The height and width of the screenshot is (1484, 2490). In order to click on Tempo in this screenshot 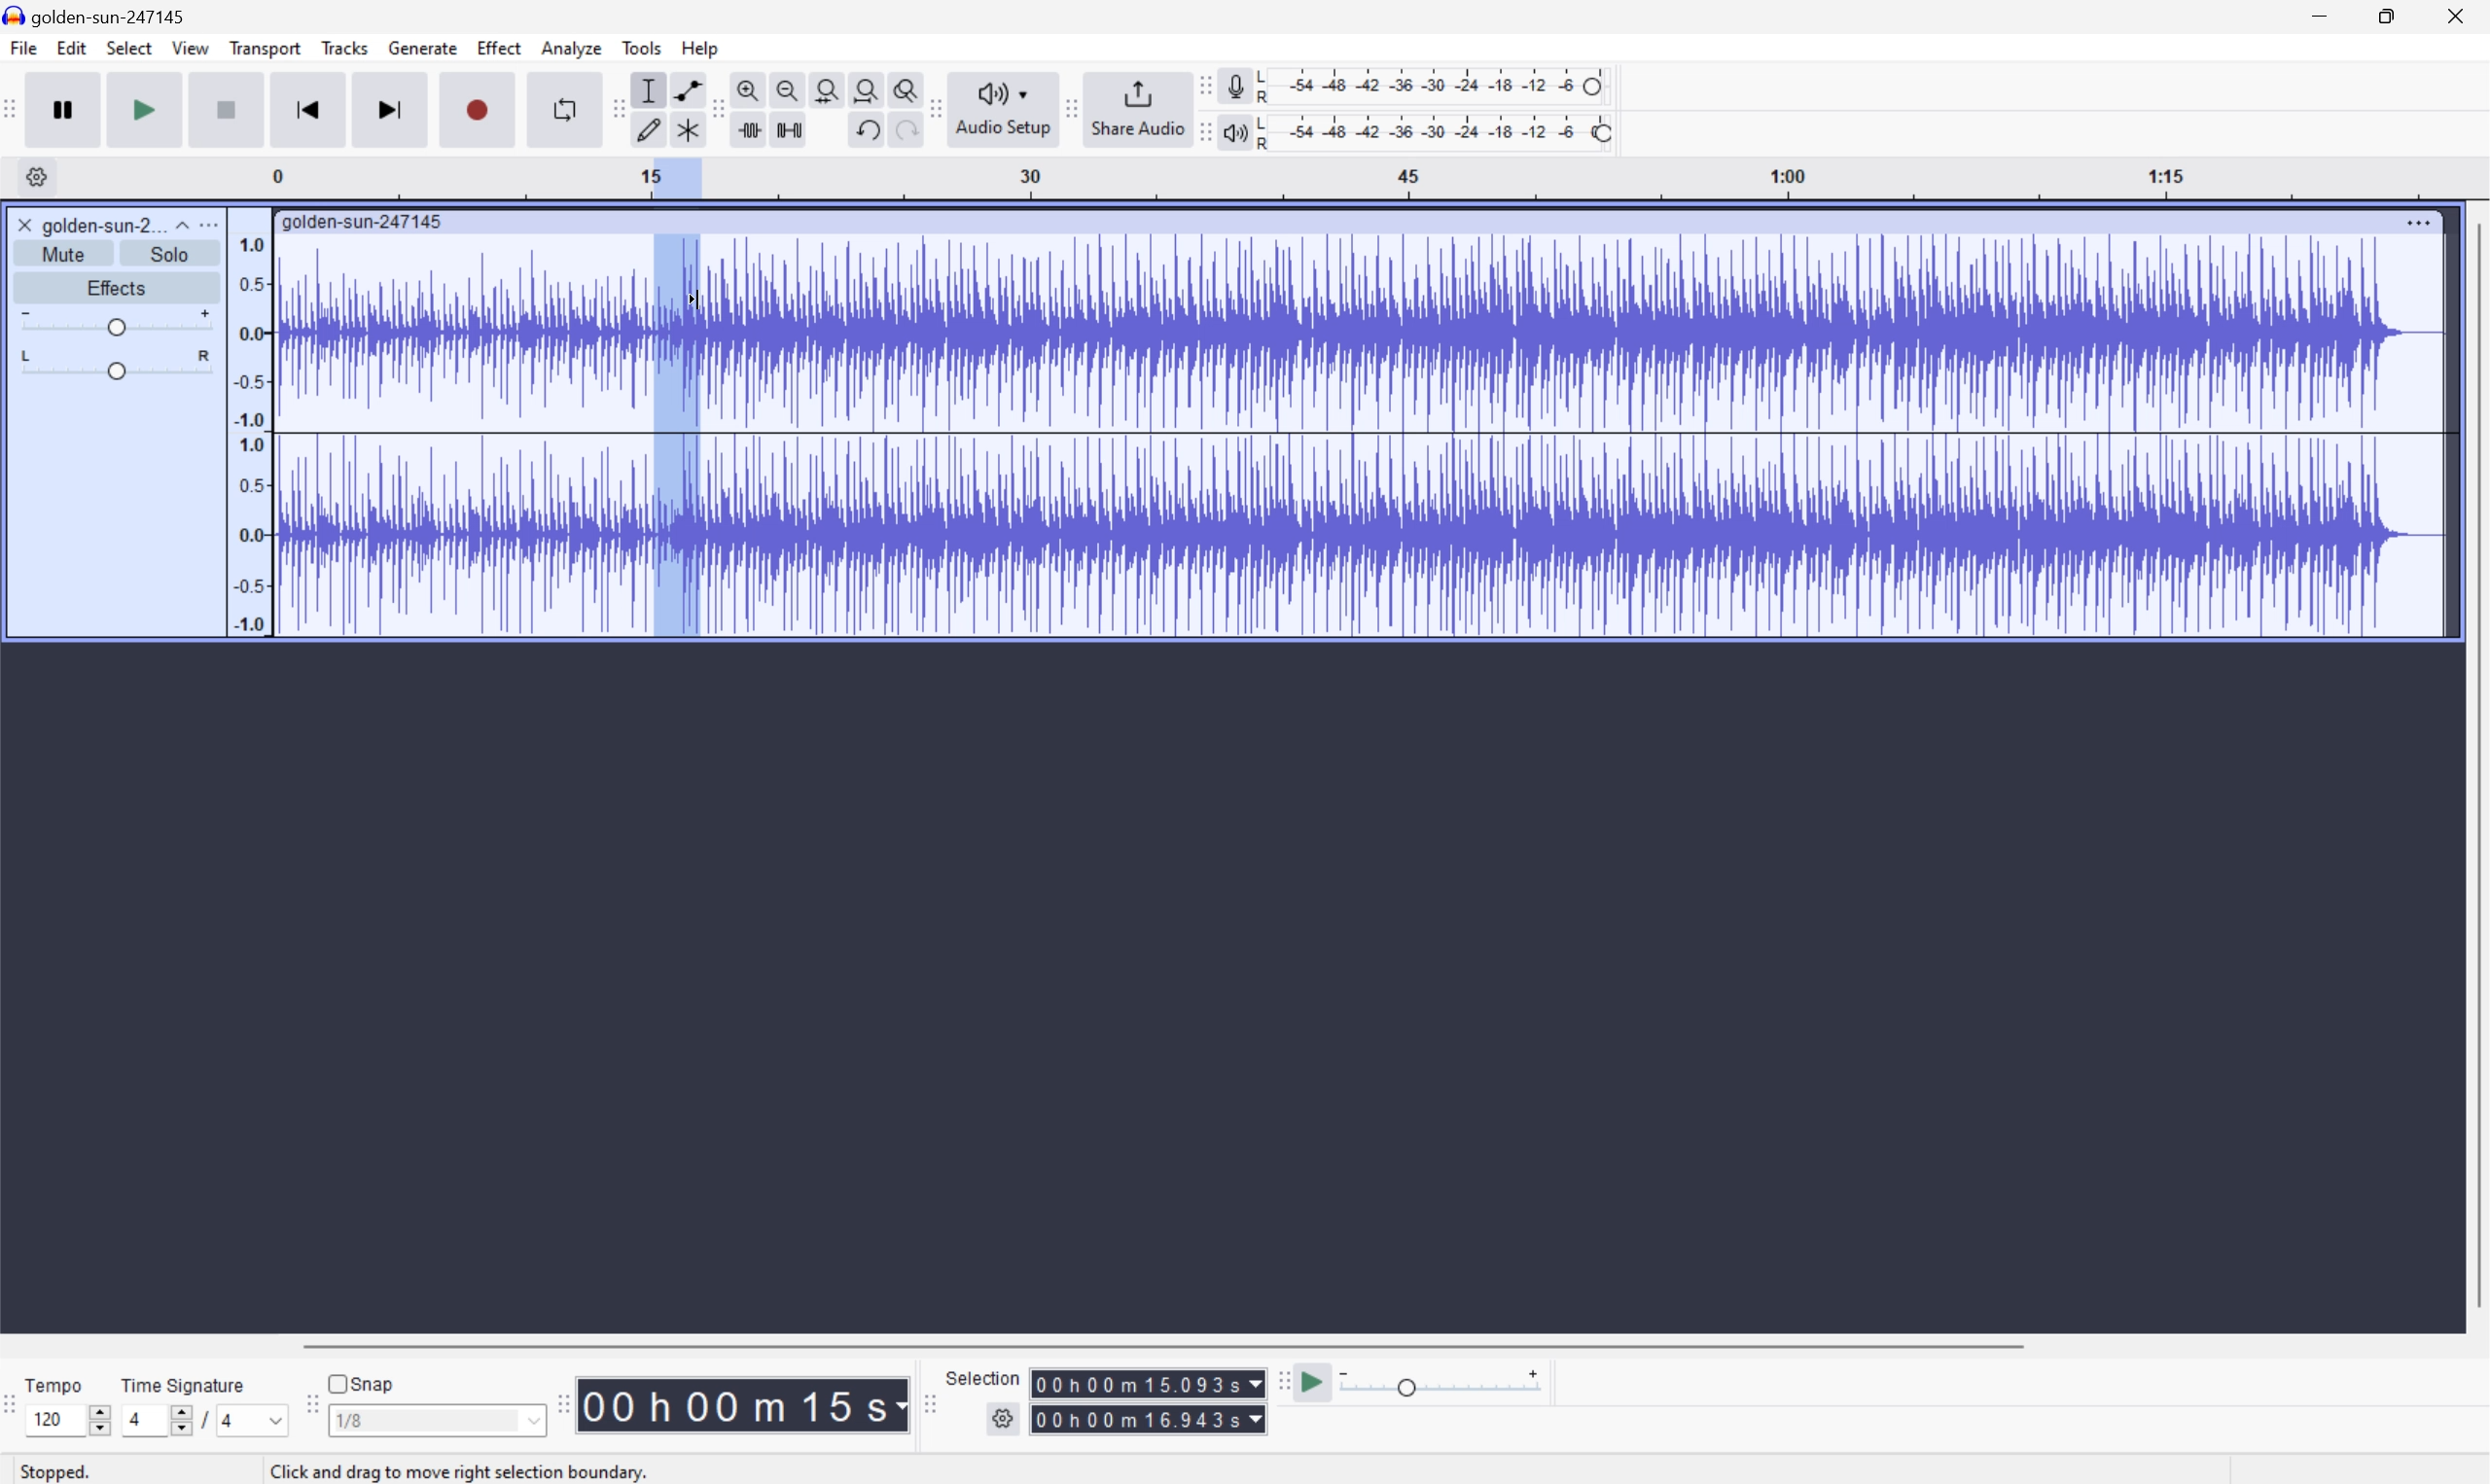, I will do `click(53, 1384)`.